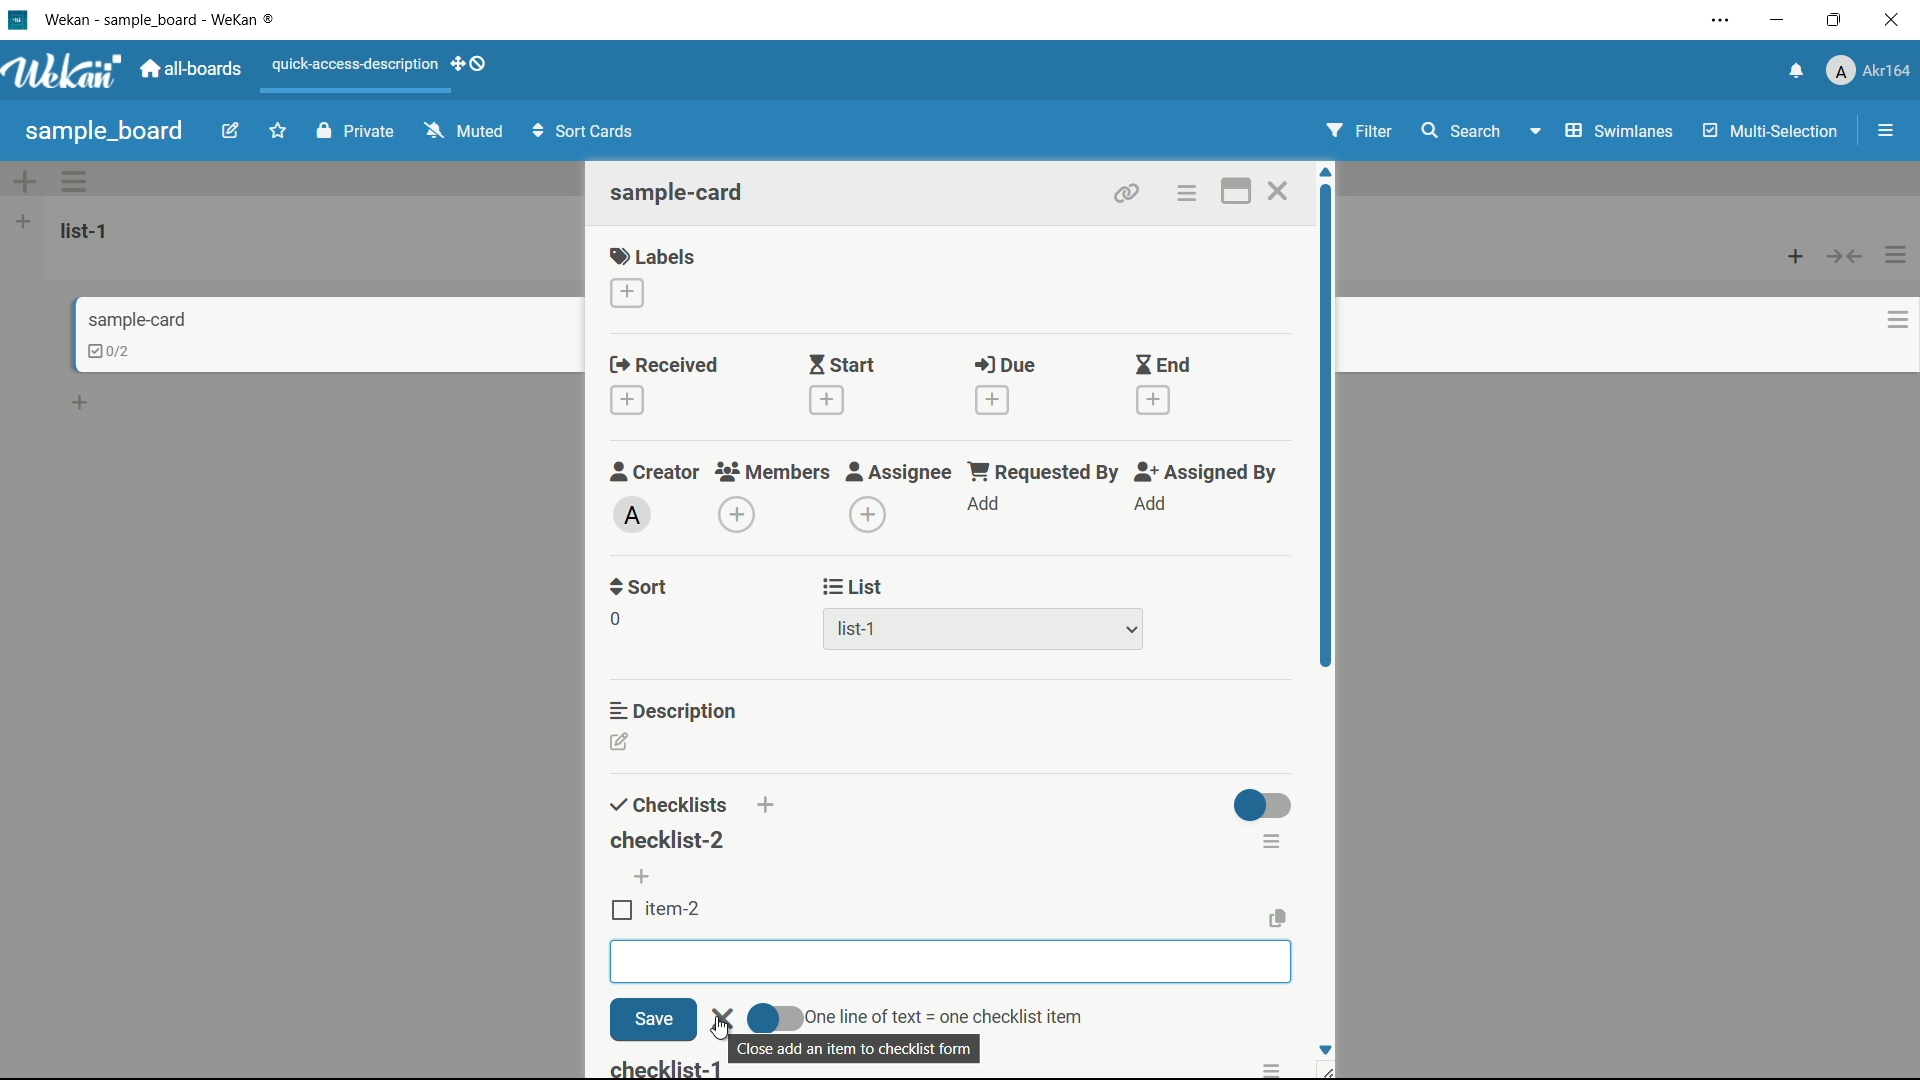 The height and width of the screenshot is (1080, 1920). What do you see at coordinates (281, 133) in the screenshot?
I see `star` at bounding box center [281, 133].